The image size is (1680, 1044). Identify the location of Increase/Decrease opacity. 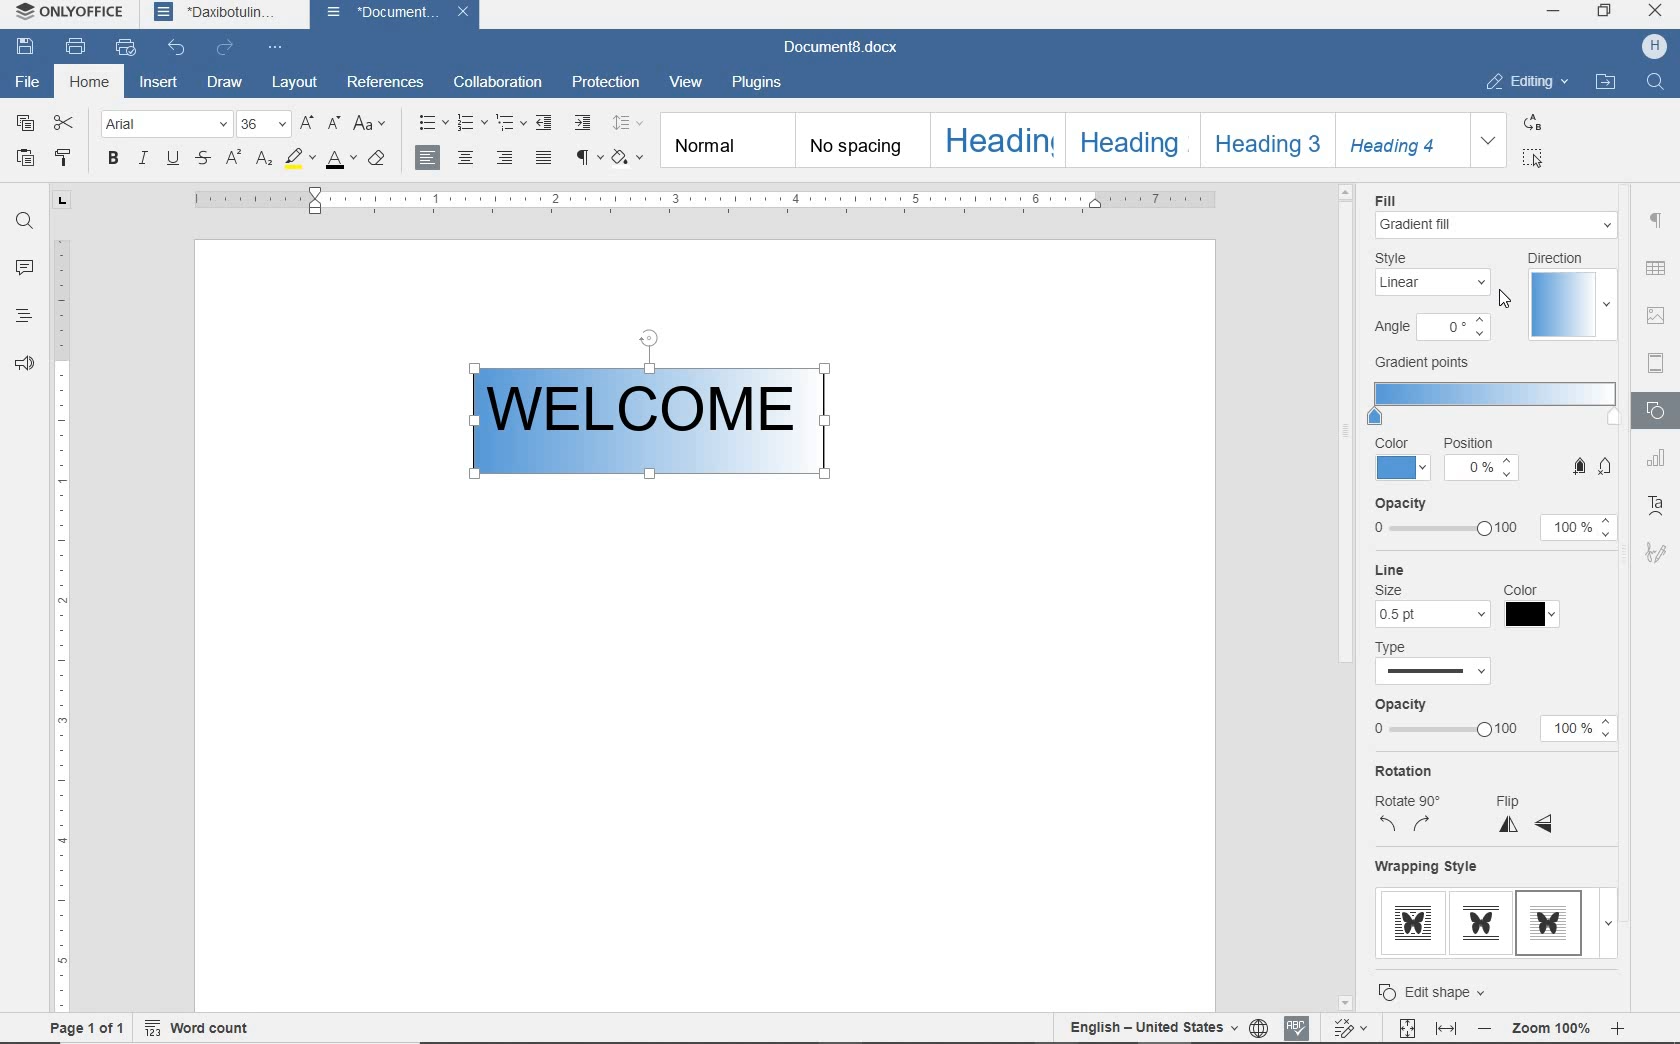
(1608, 728).